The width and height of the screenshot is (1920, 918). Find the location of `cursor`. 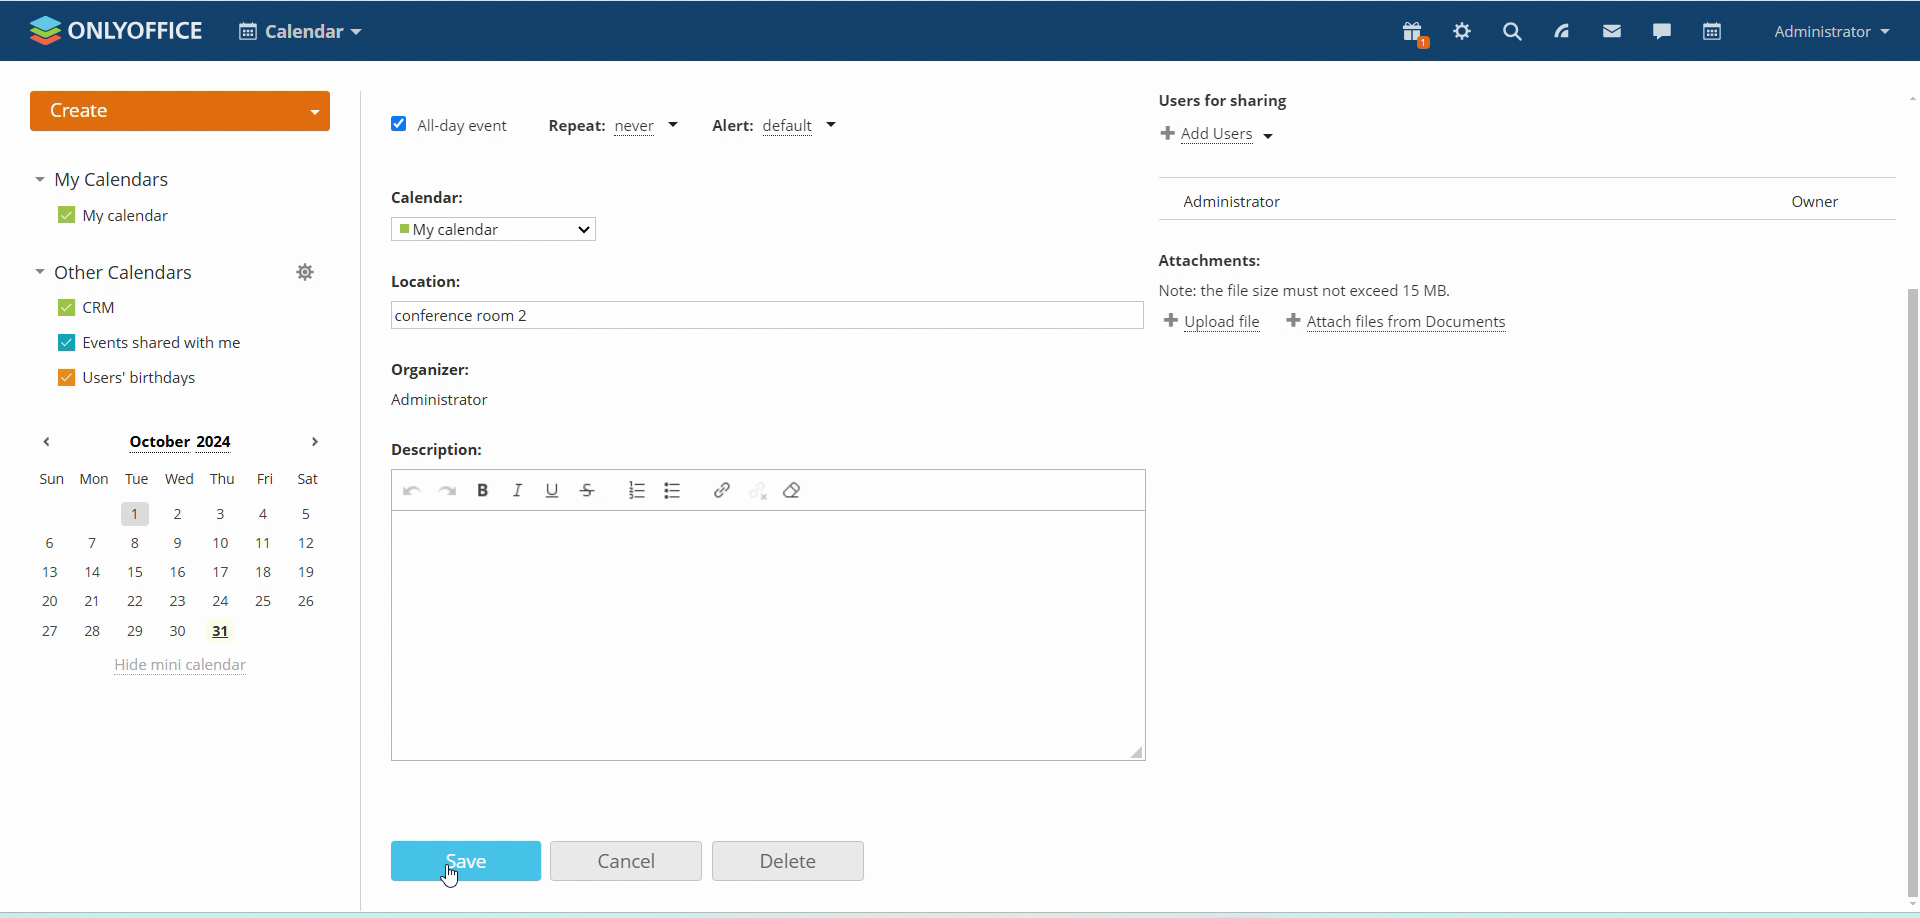

cursor is located at coordinates (447, 877).